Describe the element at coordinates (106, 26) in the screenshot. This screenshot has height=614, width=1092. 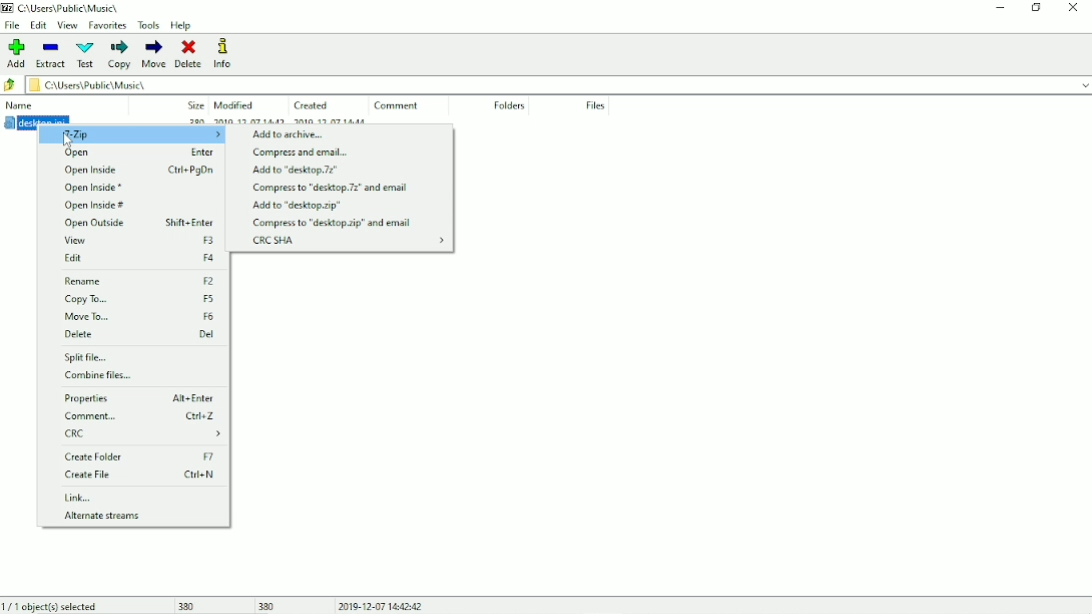
I see `Favorites` at that location.